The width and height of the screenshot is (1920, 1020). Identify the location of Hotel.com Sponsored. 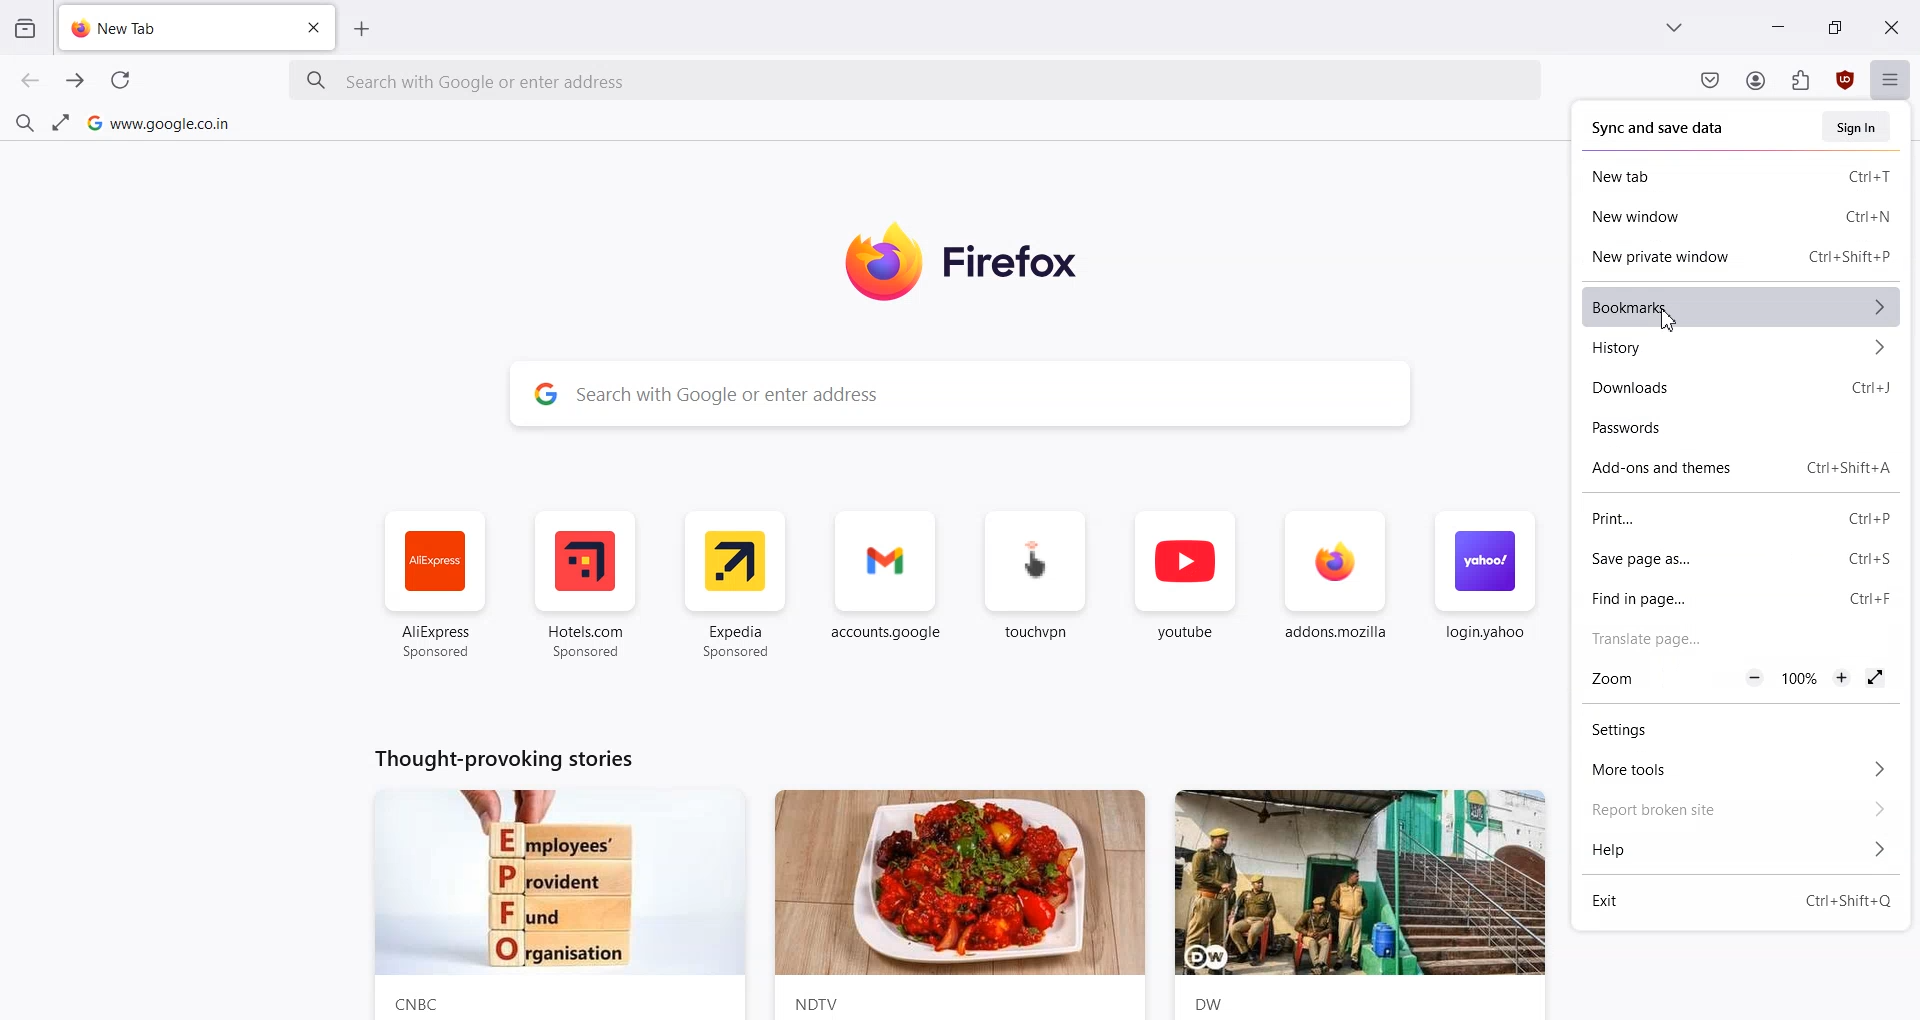
(584, 586).